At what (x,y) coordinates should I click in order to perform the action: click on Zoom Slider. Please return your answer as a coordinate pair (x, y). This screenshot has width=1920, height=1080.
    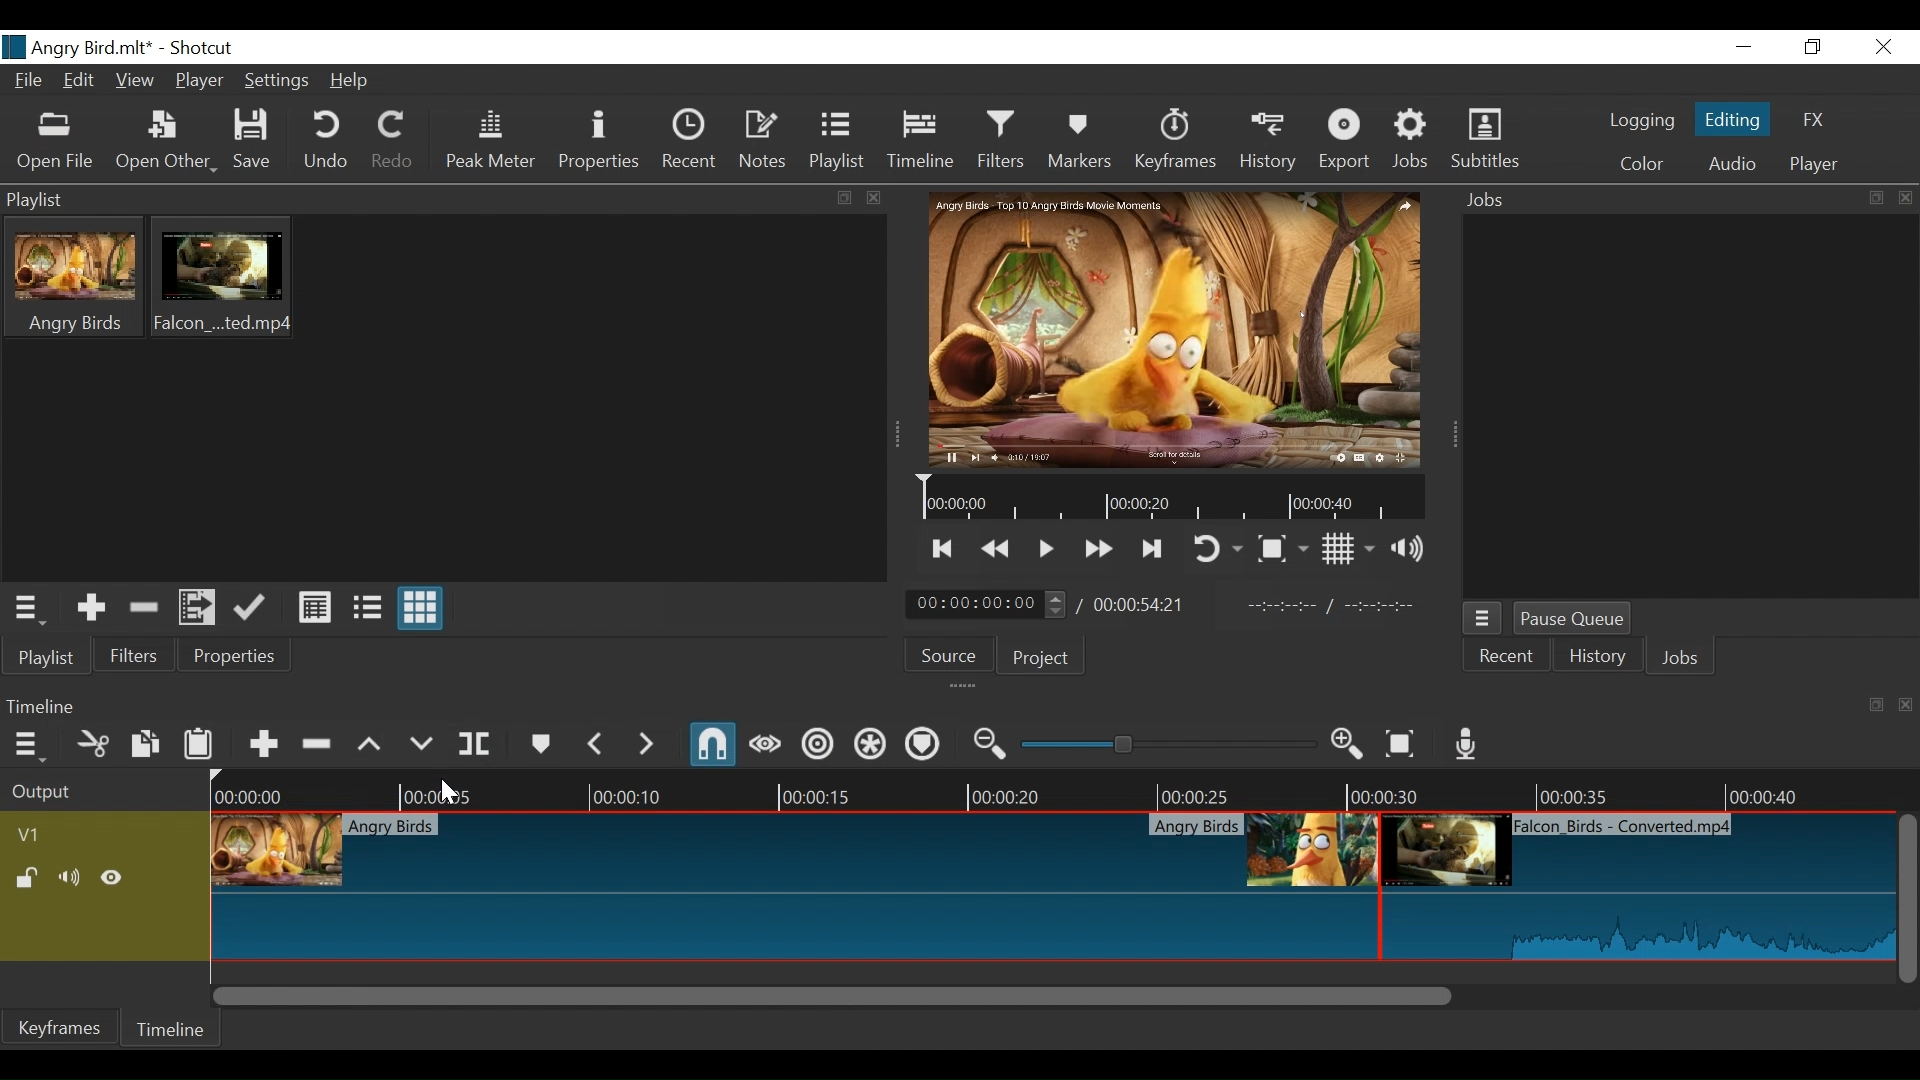
    Looking at the image, I should click on (1171, 744).